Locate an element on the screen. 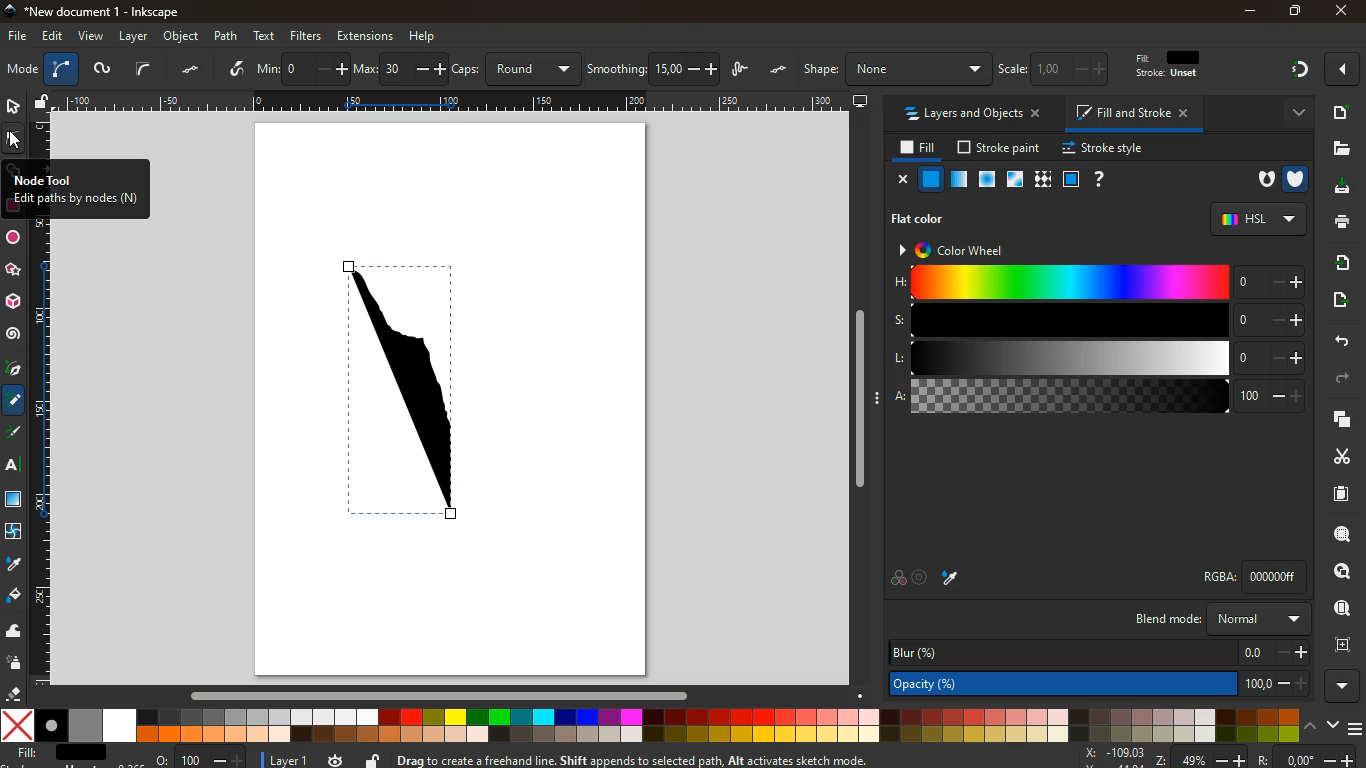 The width and height of the screenshot is (1366, 768). erase is located at coordinates (14, 694).